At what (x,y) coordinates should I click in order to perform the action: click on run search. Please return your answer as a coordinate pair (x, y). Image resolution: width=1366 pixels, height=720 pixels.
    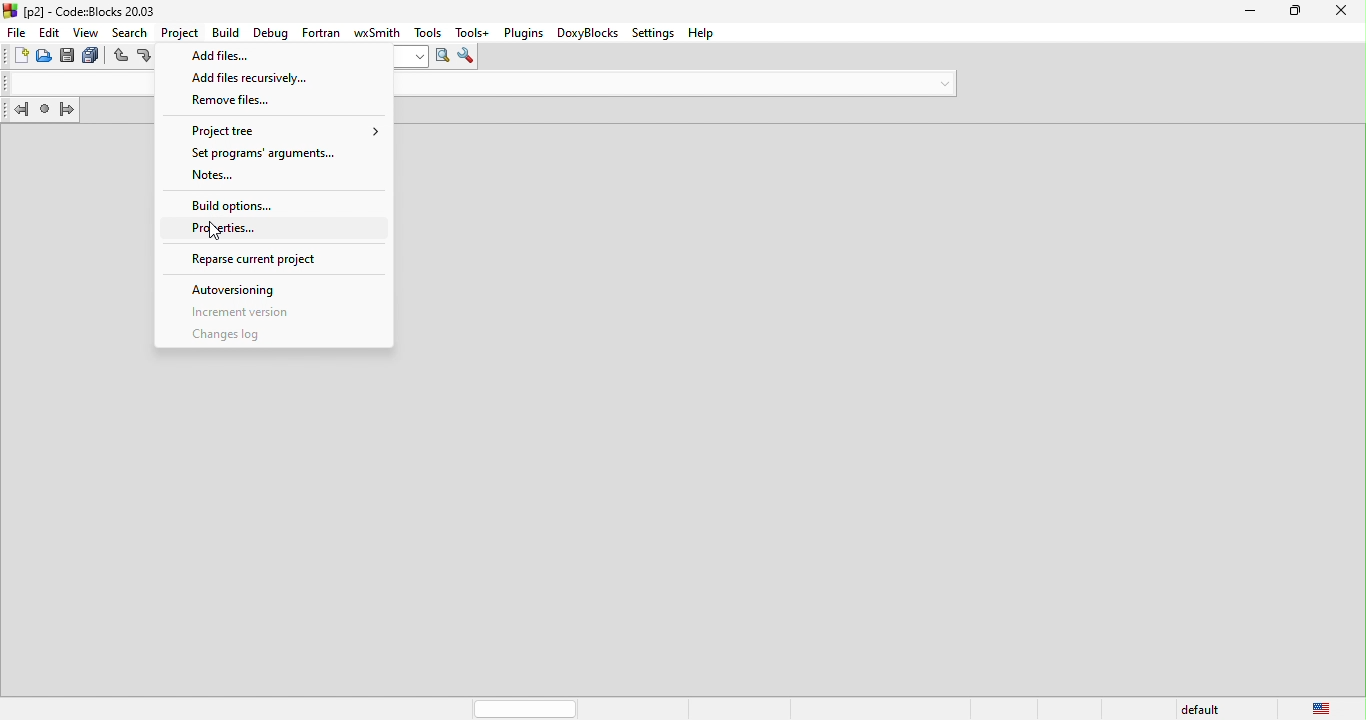
    Looking at the image, I should click on (443, 58).